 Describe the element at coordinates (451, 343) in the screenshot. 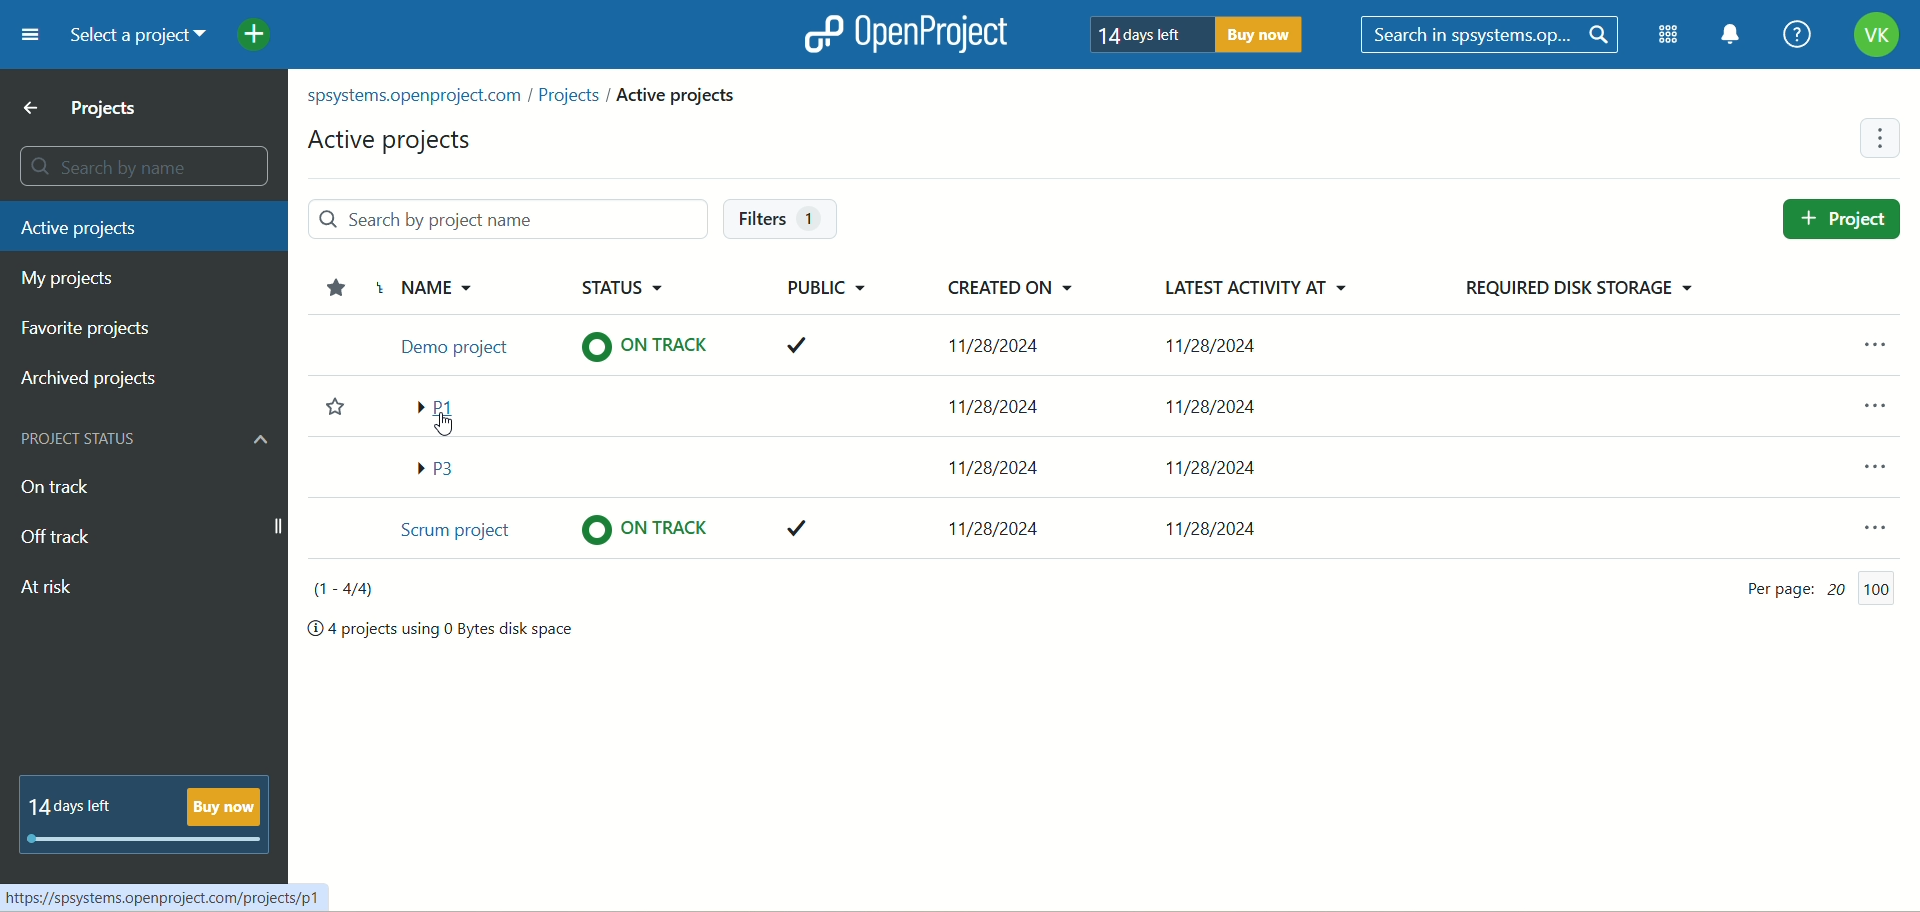

I see `Demo project` at that location.